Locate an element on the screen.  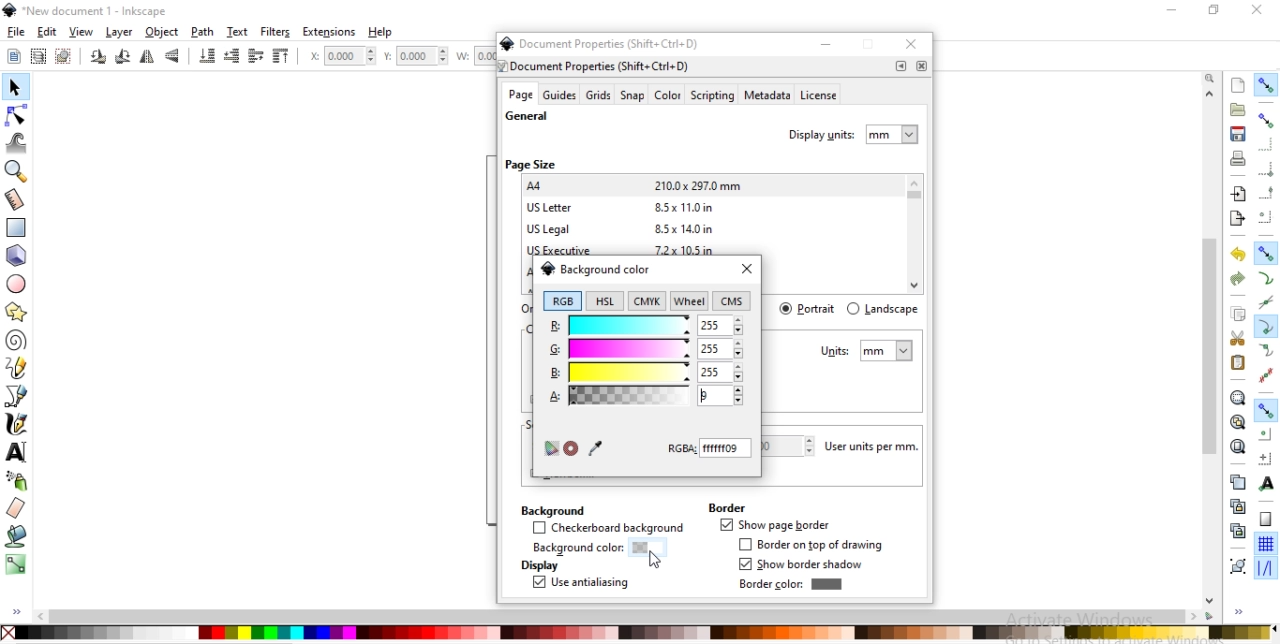
select and transform objects is located at coordinates (14, 88).